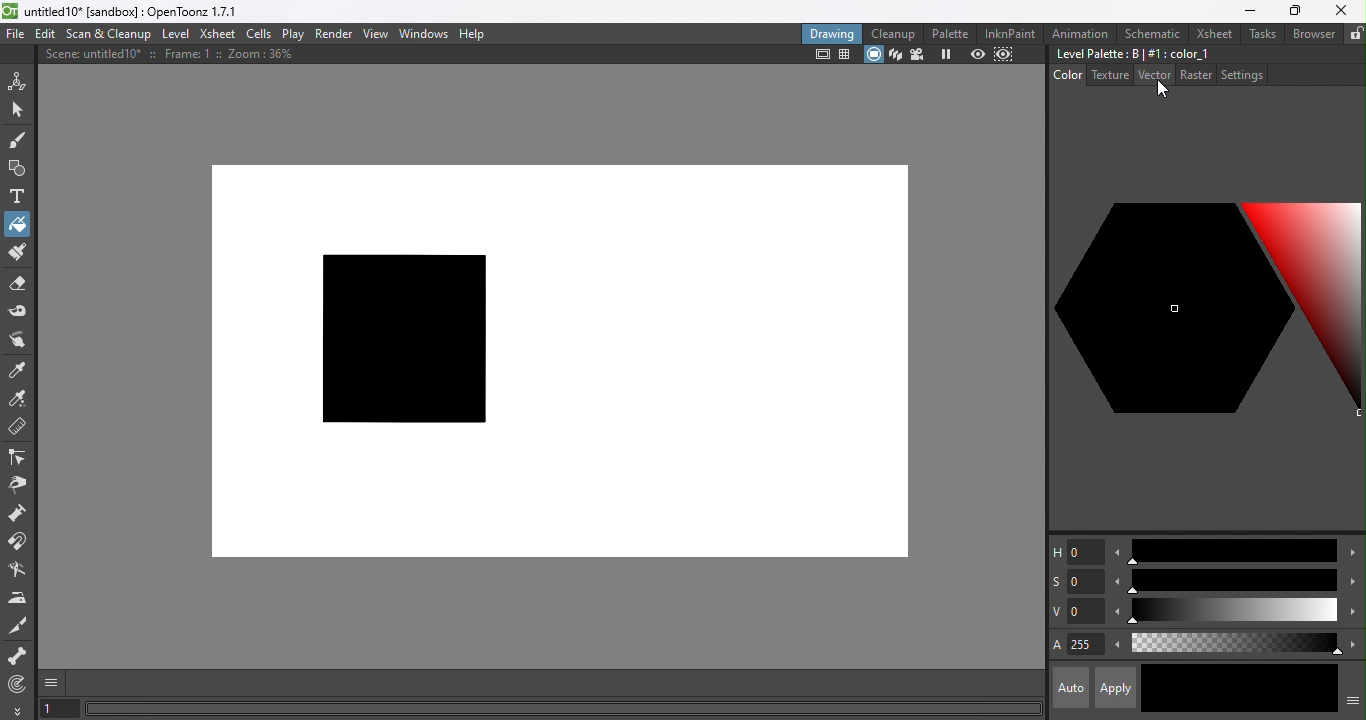 The width and height of the screenshot is (1366, 720). I want to click on Cleanup, so click(893, 33).